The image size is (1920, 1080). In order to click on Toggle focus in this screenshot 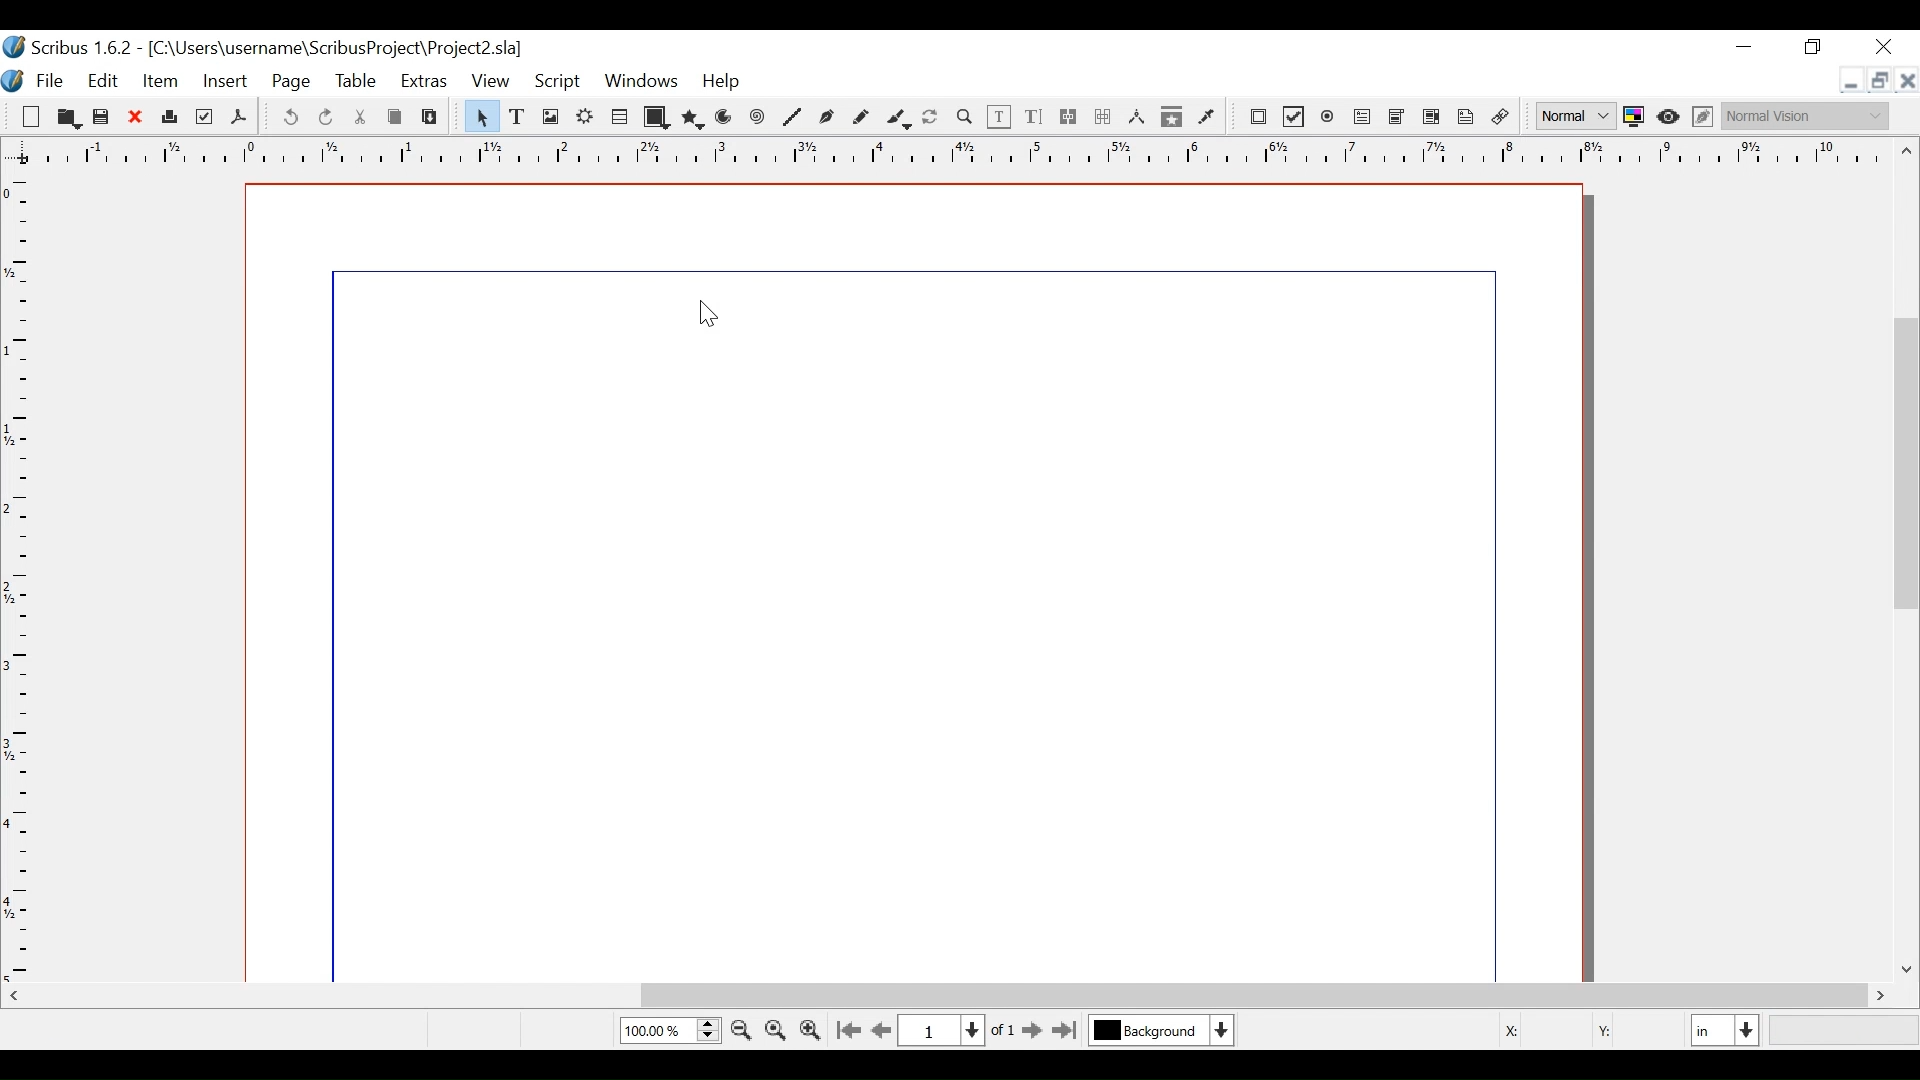, I will do `click(1670, 116)`.